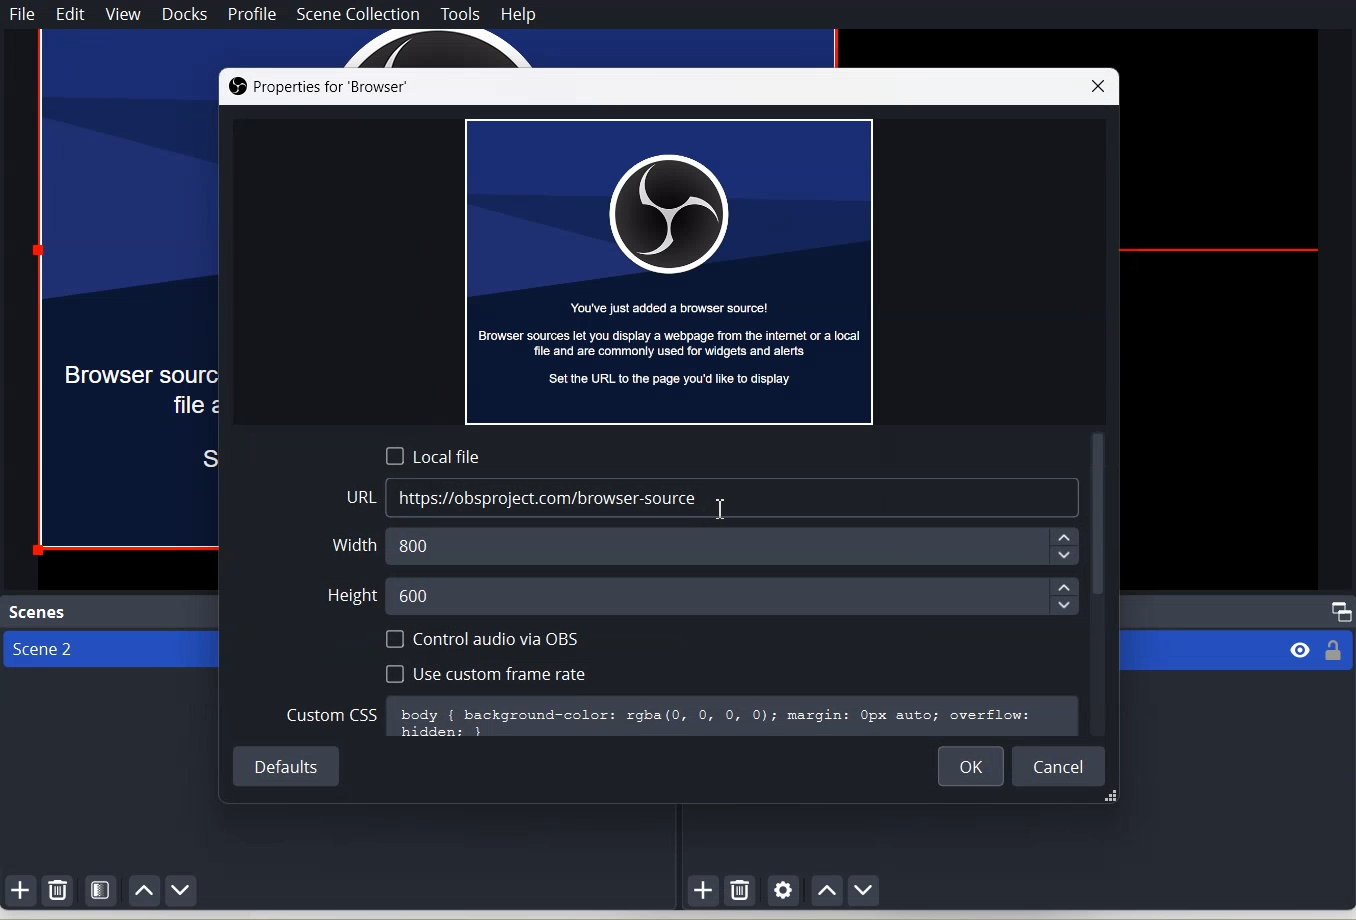  I want to click on Height, so click(346, 592).